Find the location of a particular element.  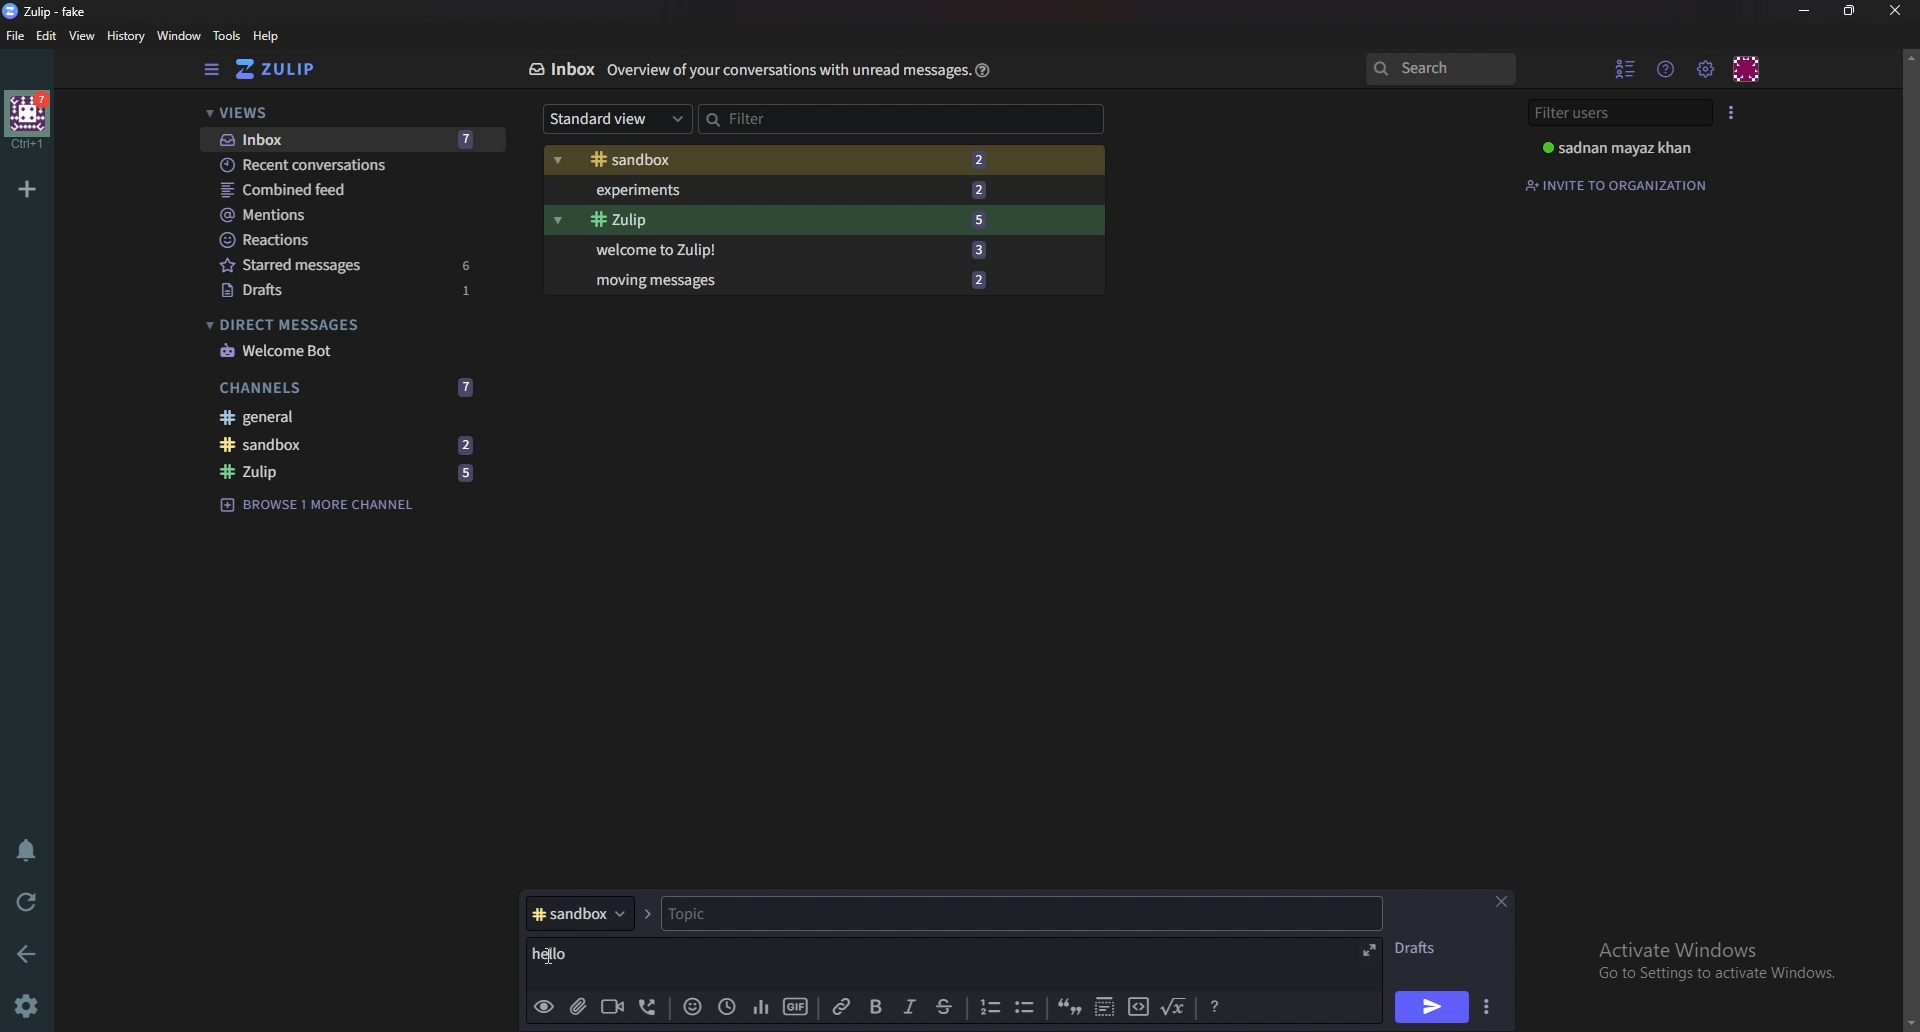

zulip is located at coordinates (276, 68).